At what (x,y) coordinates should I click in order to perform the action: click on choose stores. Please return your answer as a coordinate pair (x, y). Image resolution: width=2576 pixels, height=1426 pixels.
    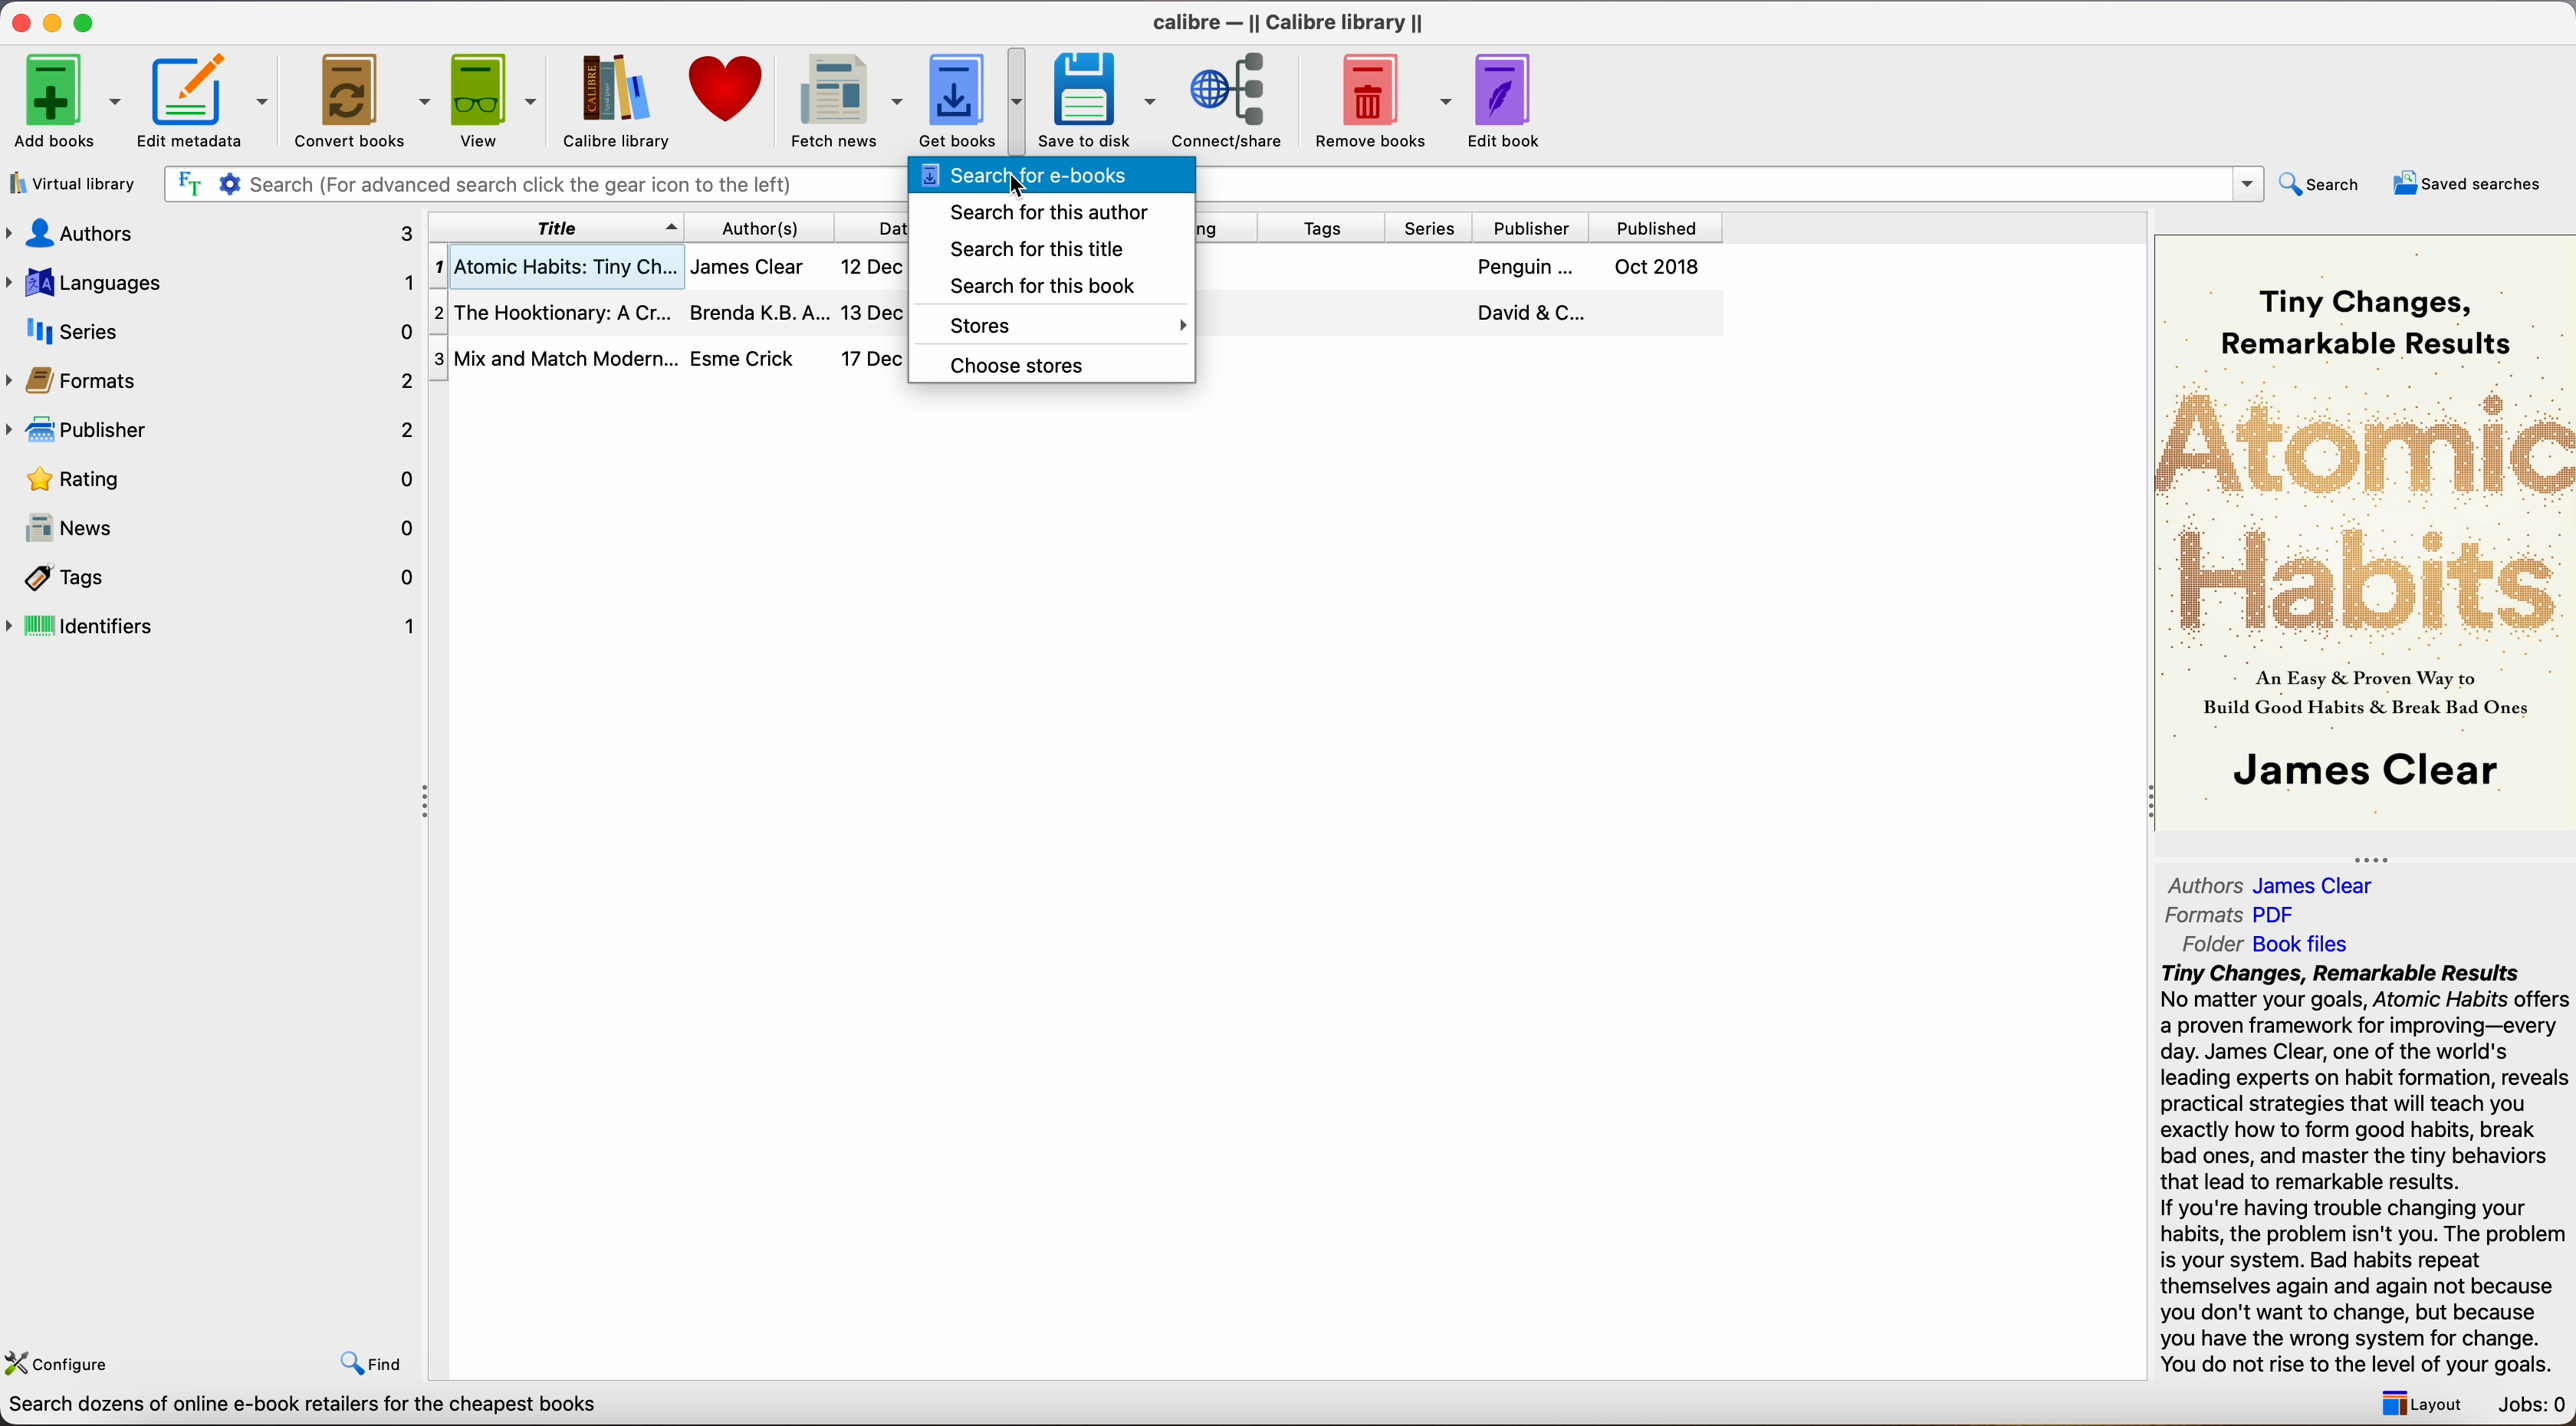
    Looking at the image, I should click on (1014, 365).